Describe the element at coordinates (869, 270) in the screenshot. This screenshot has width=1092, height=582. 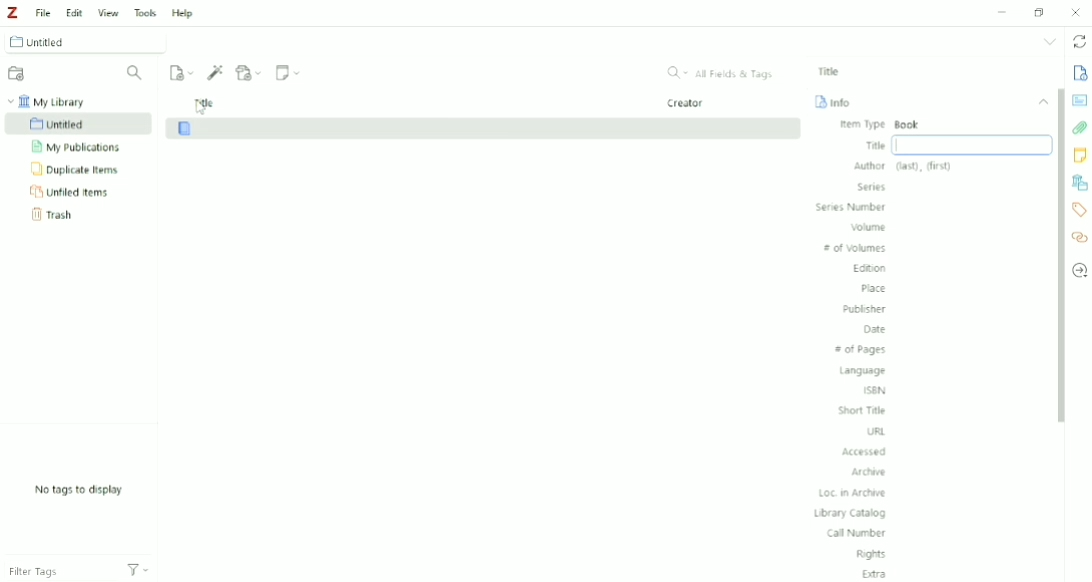
I see `Edition` at that location.